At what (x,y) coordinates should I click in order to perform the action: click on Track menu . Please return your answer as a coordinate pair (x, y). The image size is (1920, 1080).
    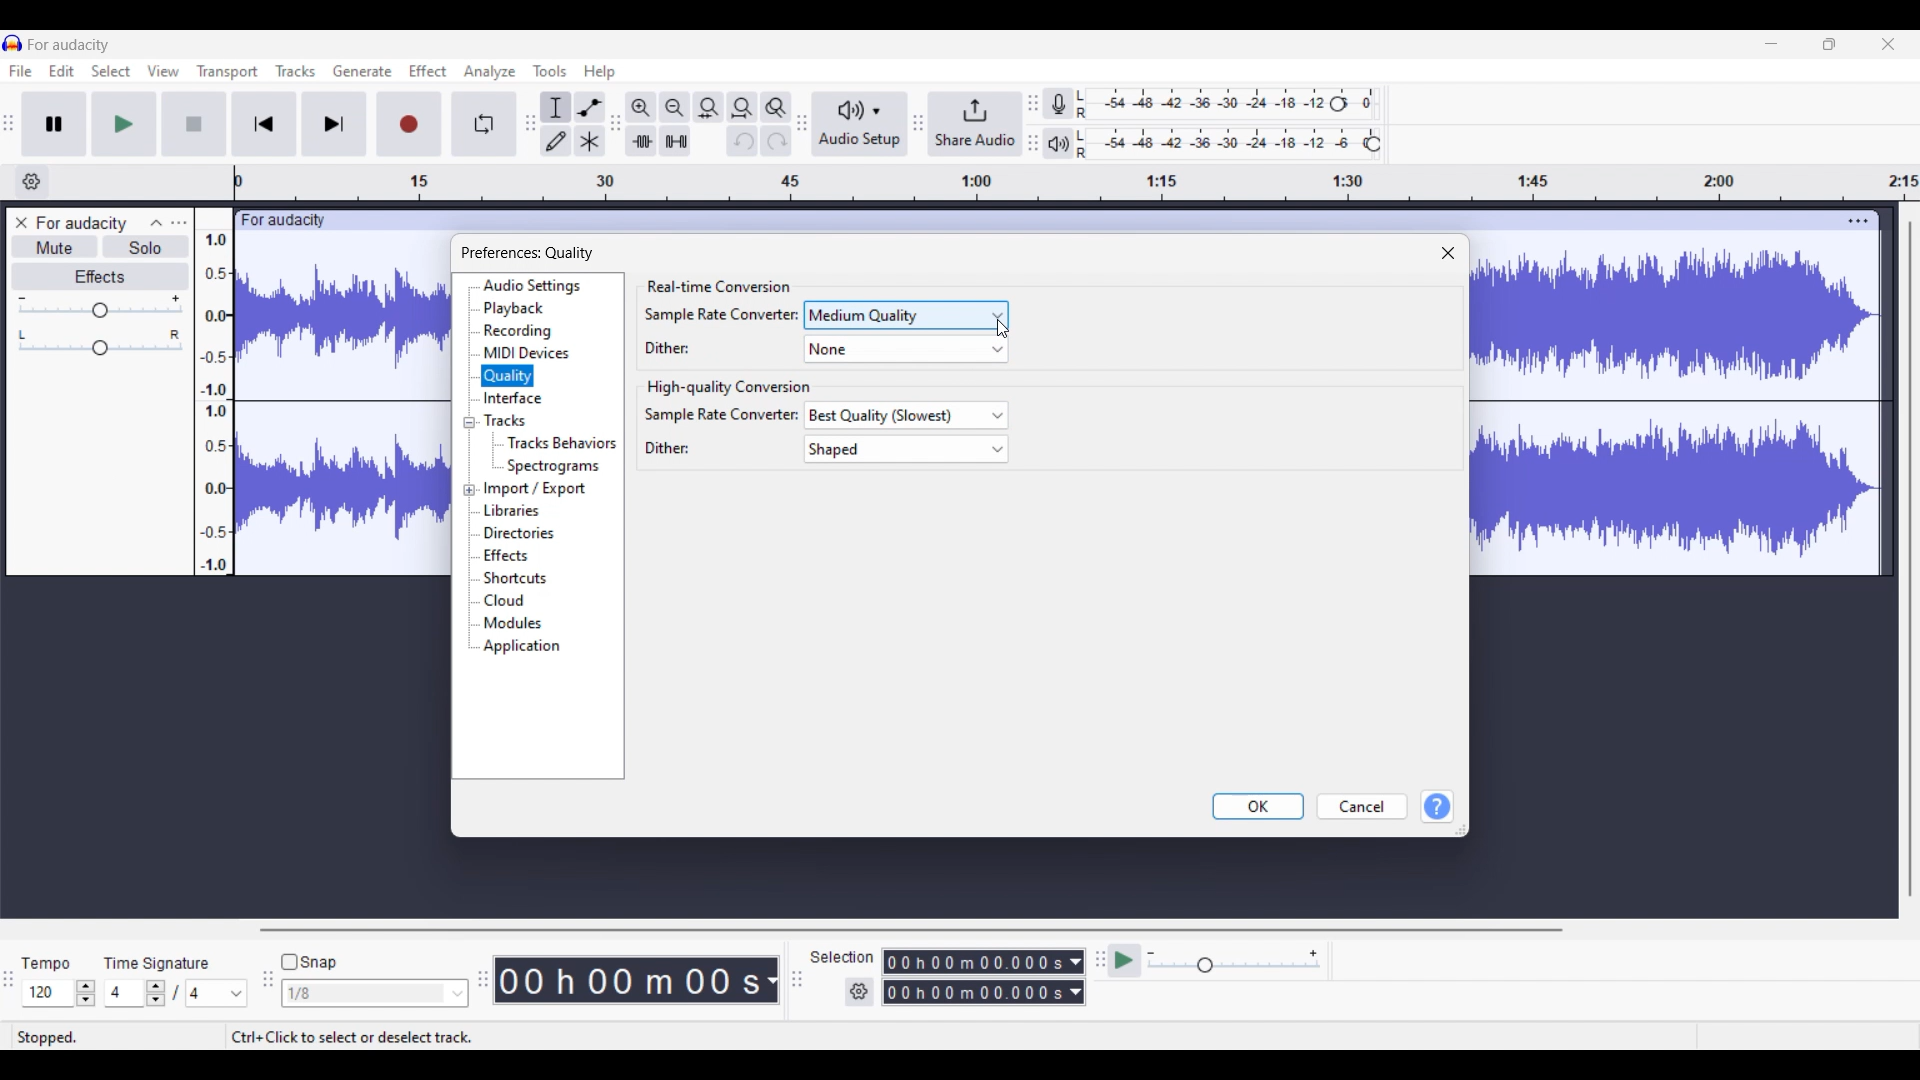
    Looking at the image, I should click on (296, 71).